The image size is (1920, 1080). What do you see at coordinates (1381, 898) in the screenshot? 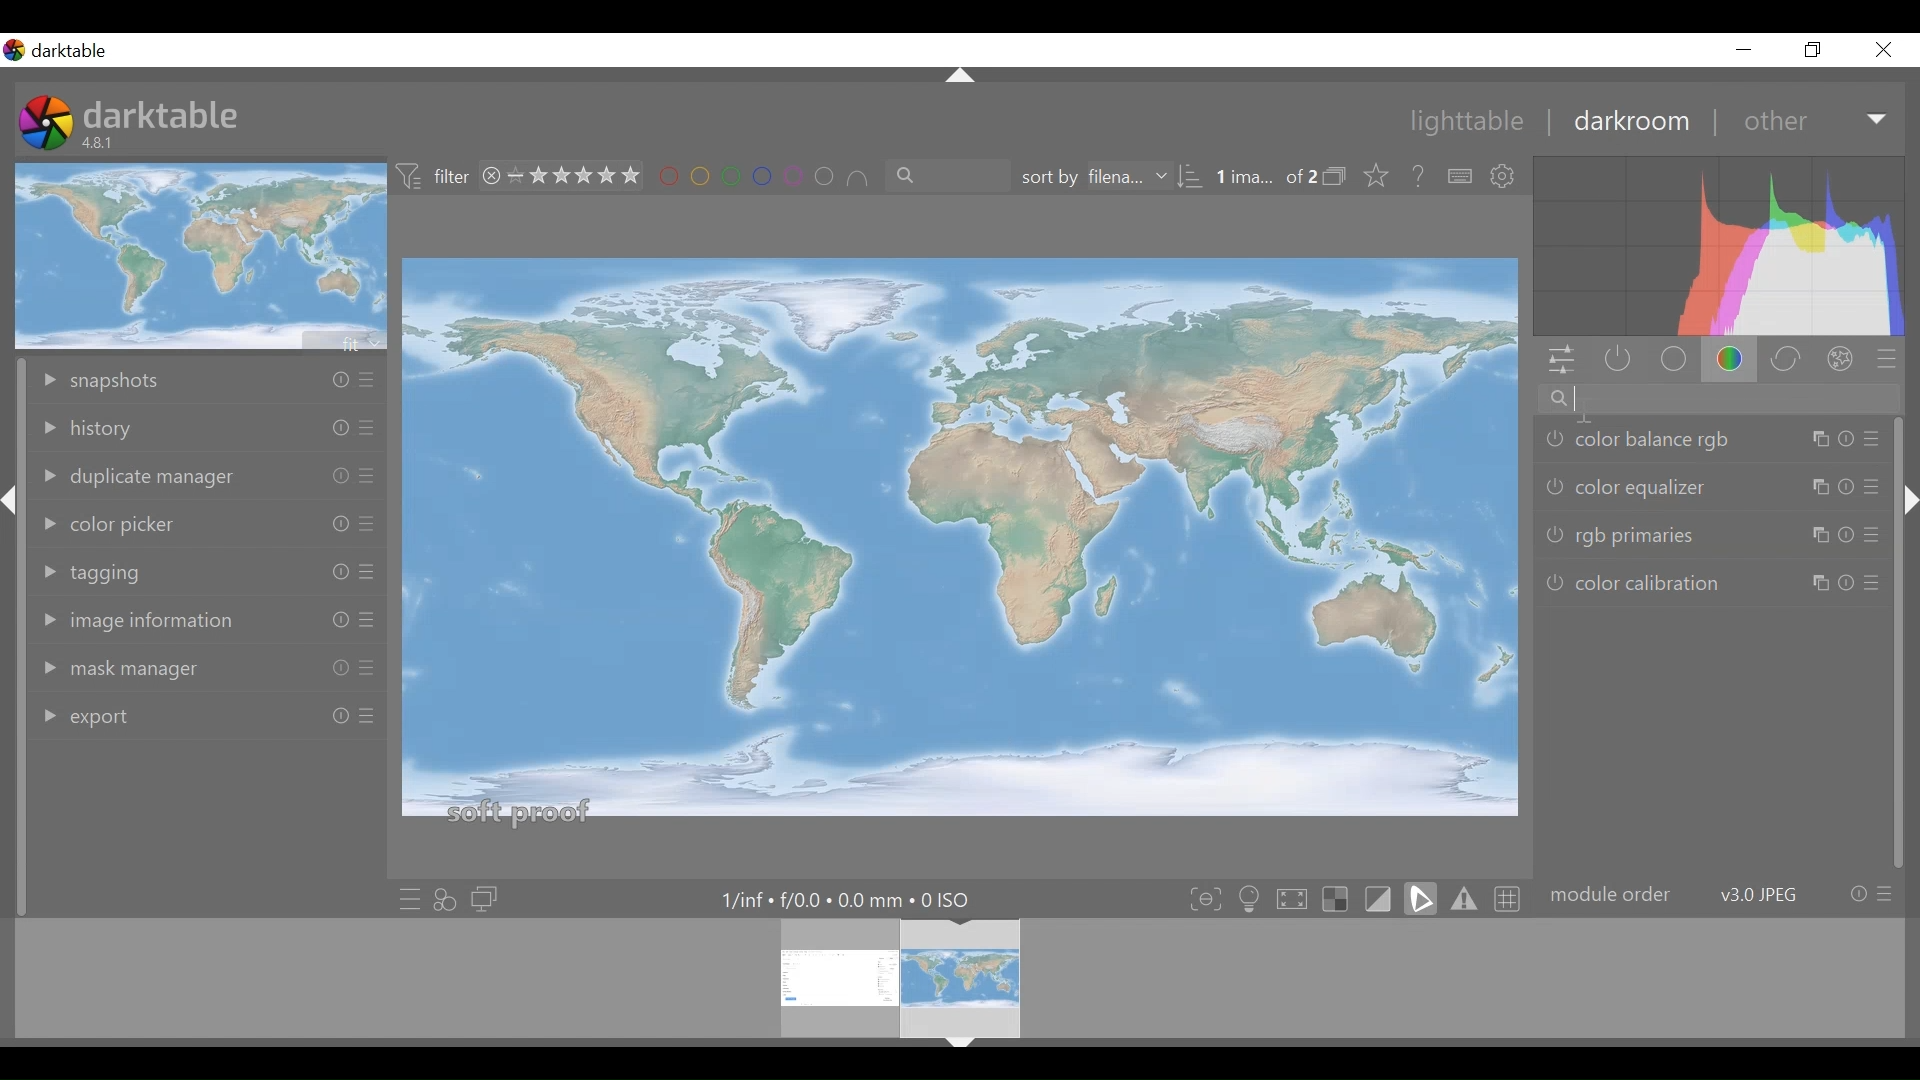
I see `toggle clipping indication` at bounding box center [1381, 898].